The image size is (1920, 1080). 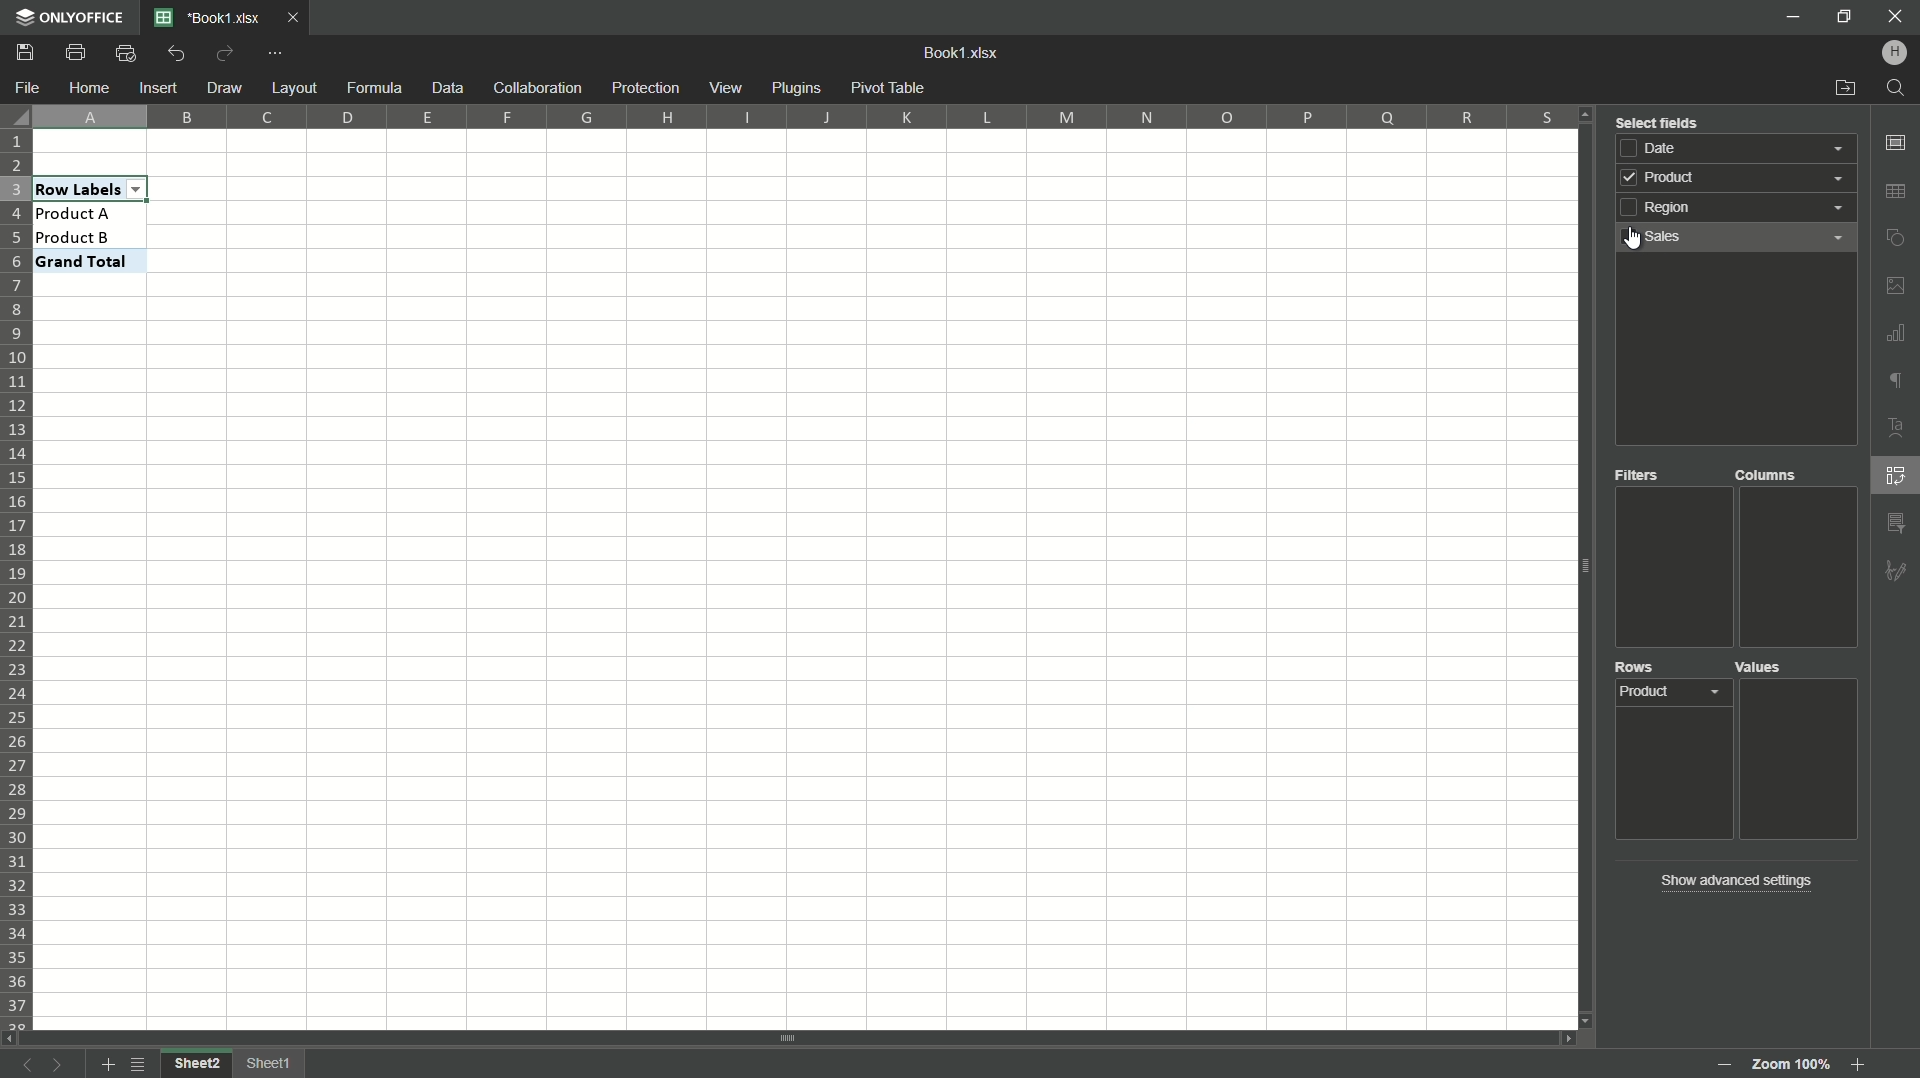 I want to click on Sheet 2, so click(x=197, y=1064).